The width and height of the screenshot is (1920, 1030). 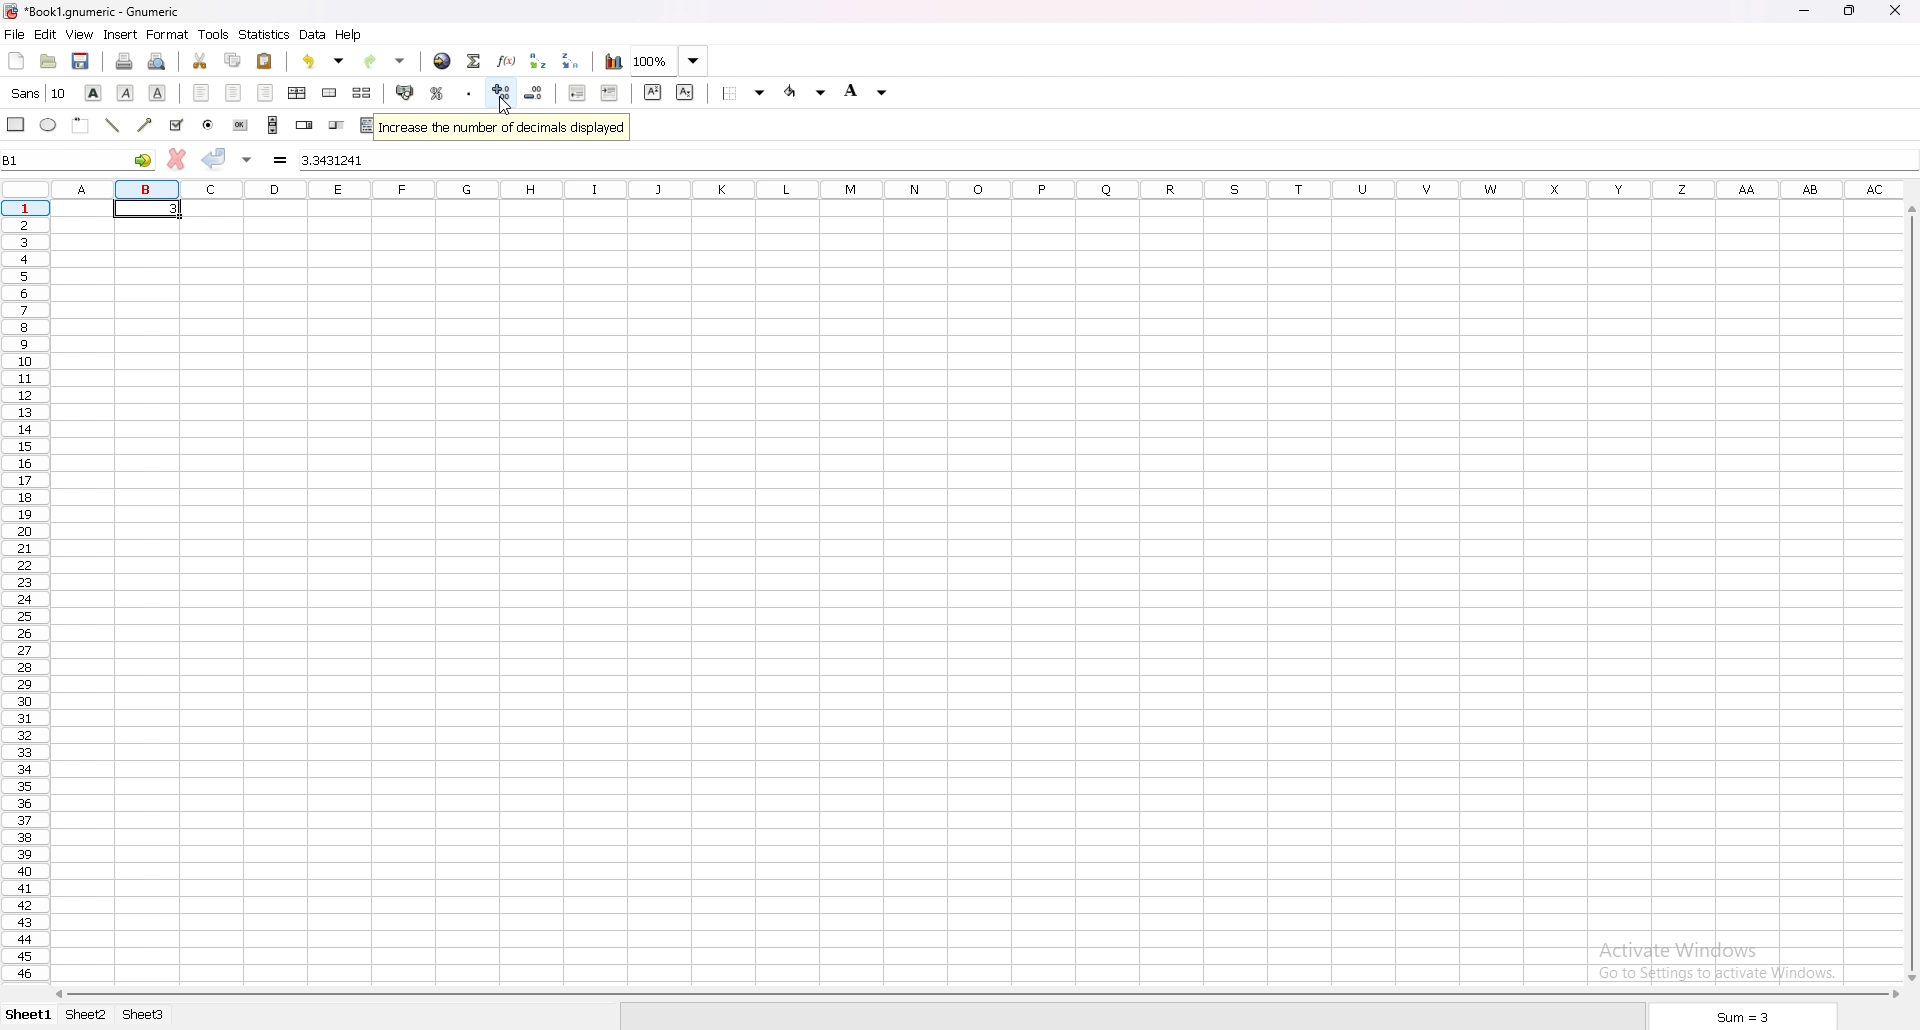 What do you see at coordinates (209, 124) in the screenshot?
I see `radio button` at bounding box center [209, 124].